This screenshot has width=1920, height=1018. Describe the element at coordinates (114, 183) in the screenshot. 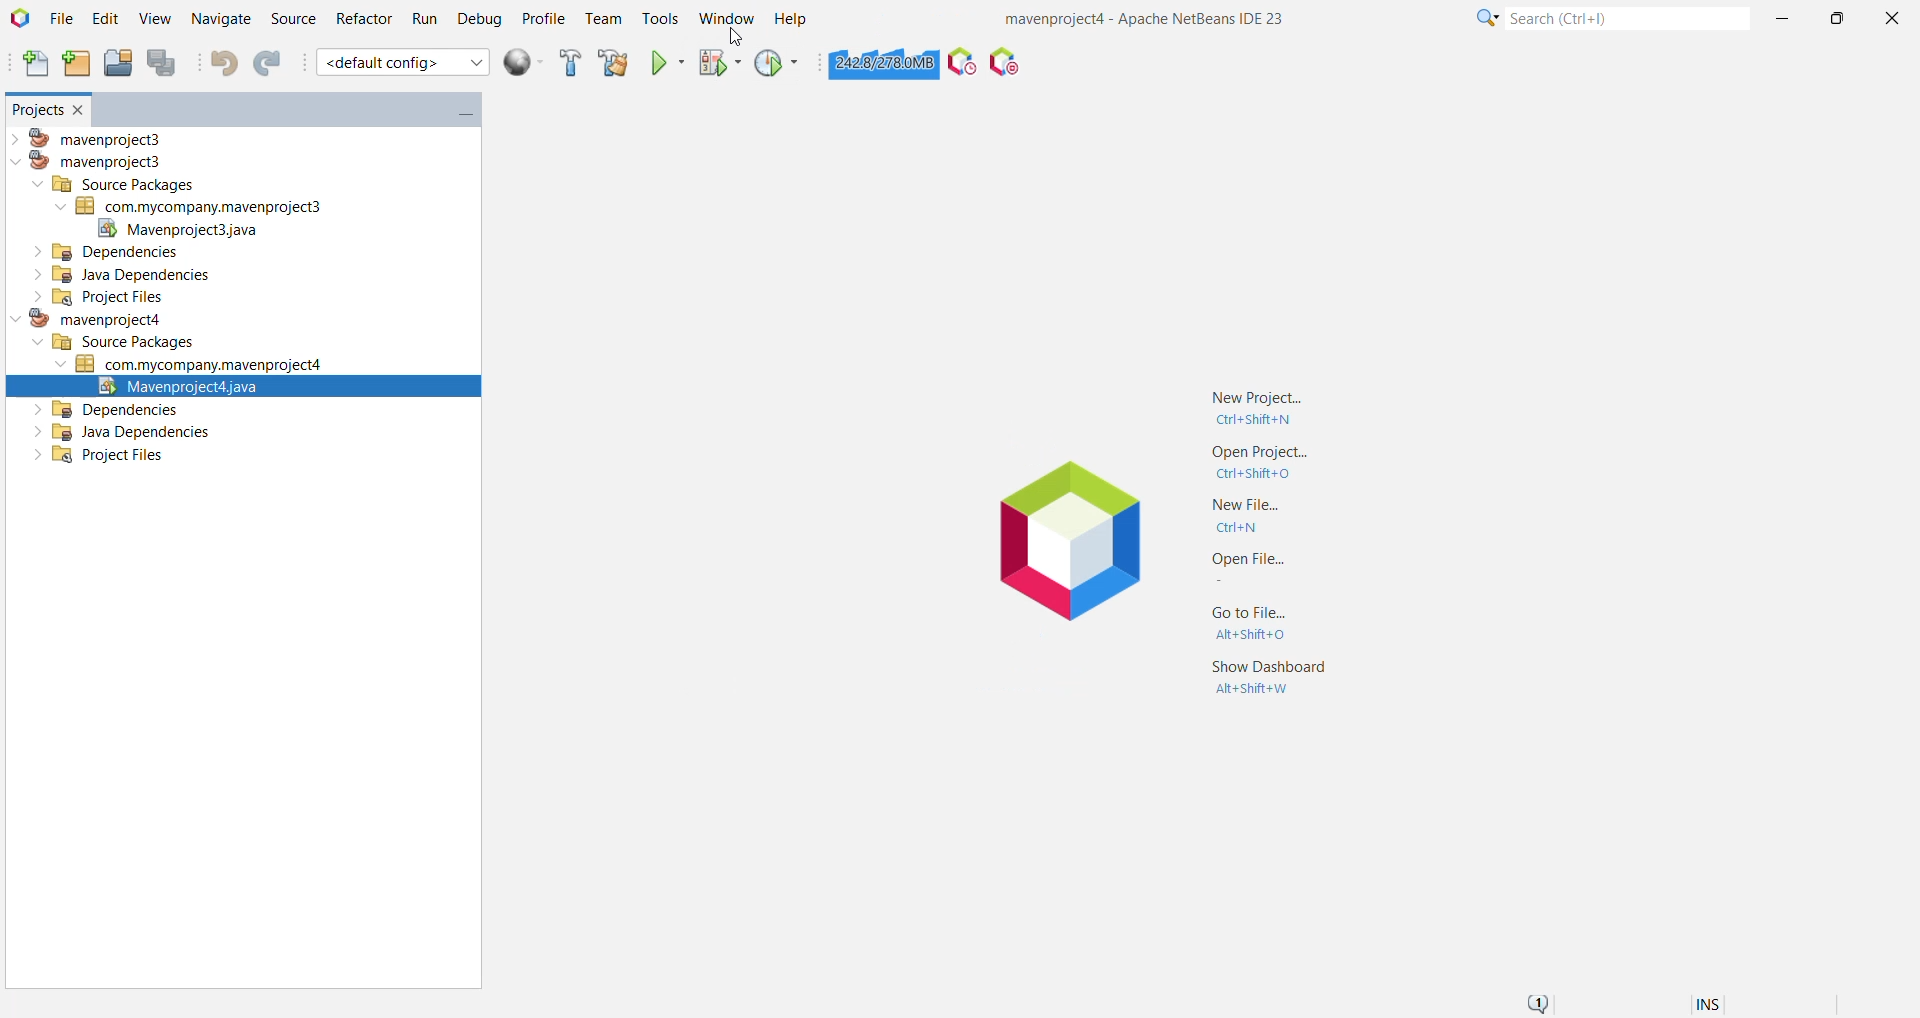

I see `Source Packages` at that location.